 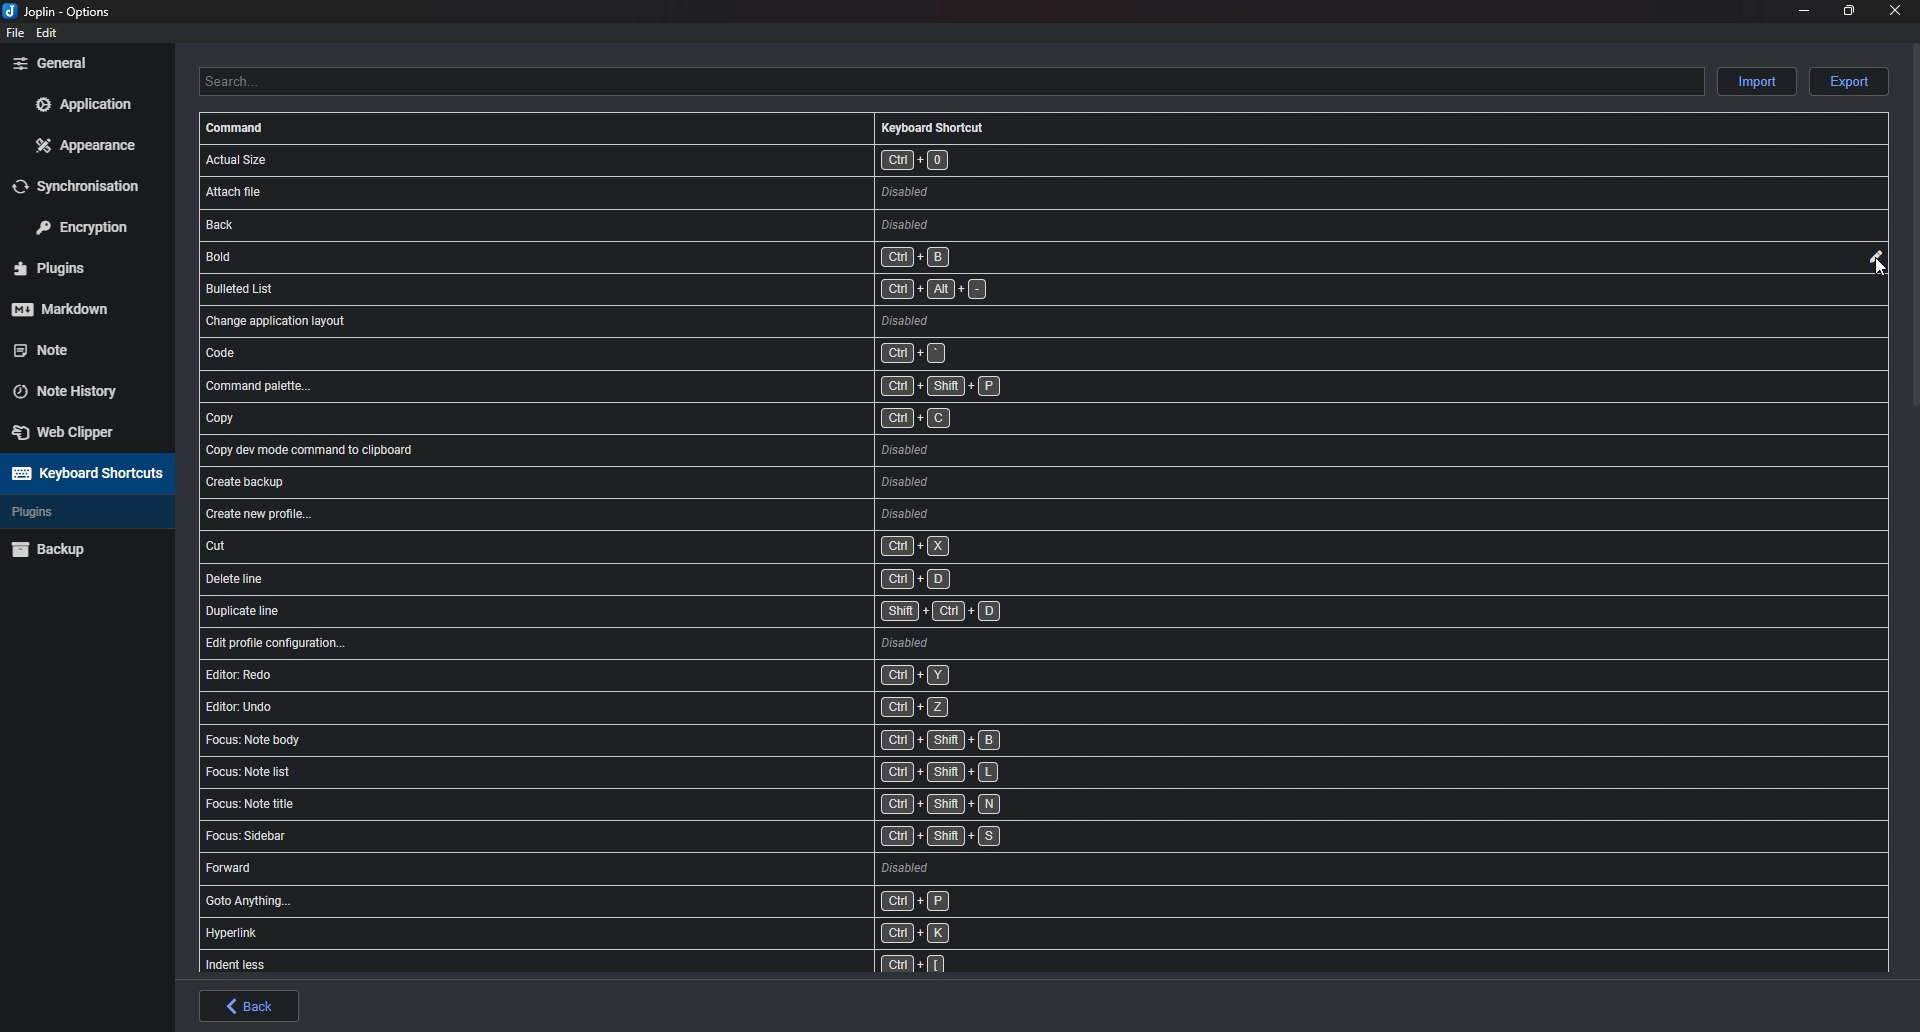 I want to click on shortcut, so click(x=673, y=353).